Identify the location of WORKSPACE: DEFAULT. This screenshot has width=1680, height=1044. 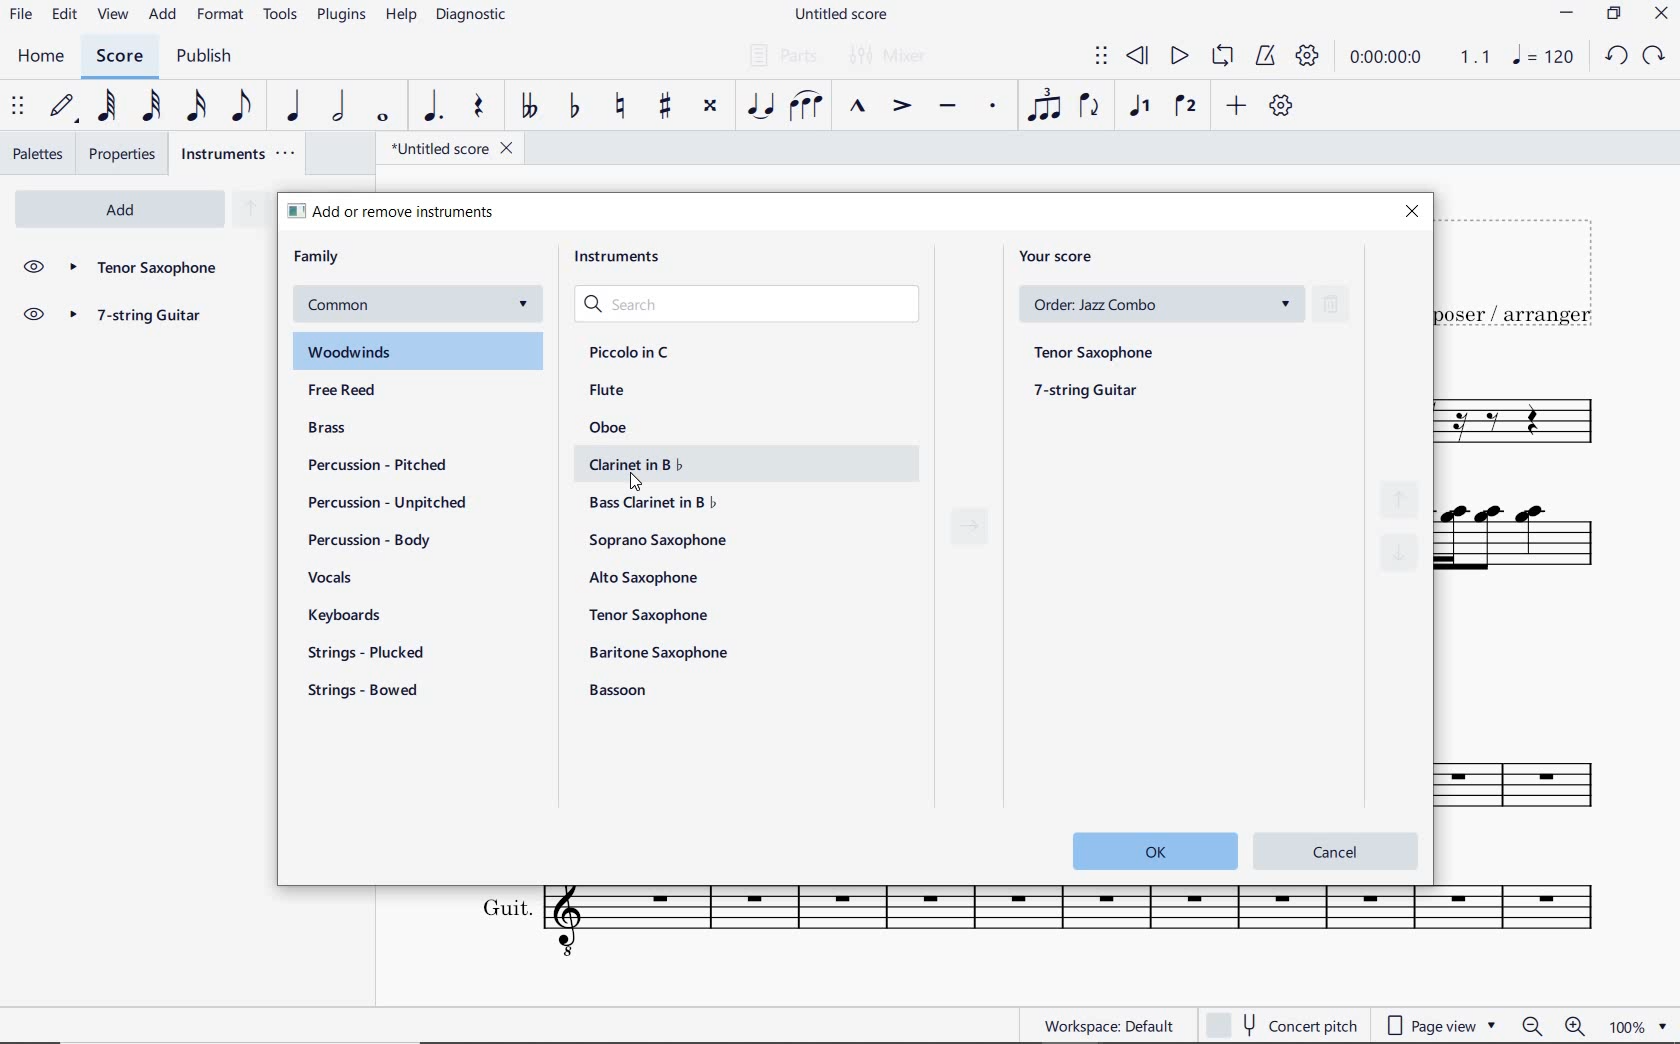
(1108, 1023).